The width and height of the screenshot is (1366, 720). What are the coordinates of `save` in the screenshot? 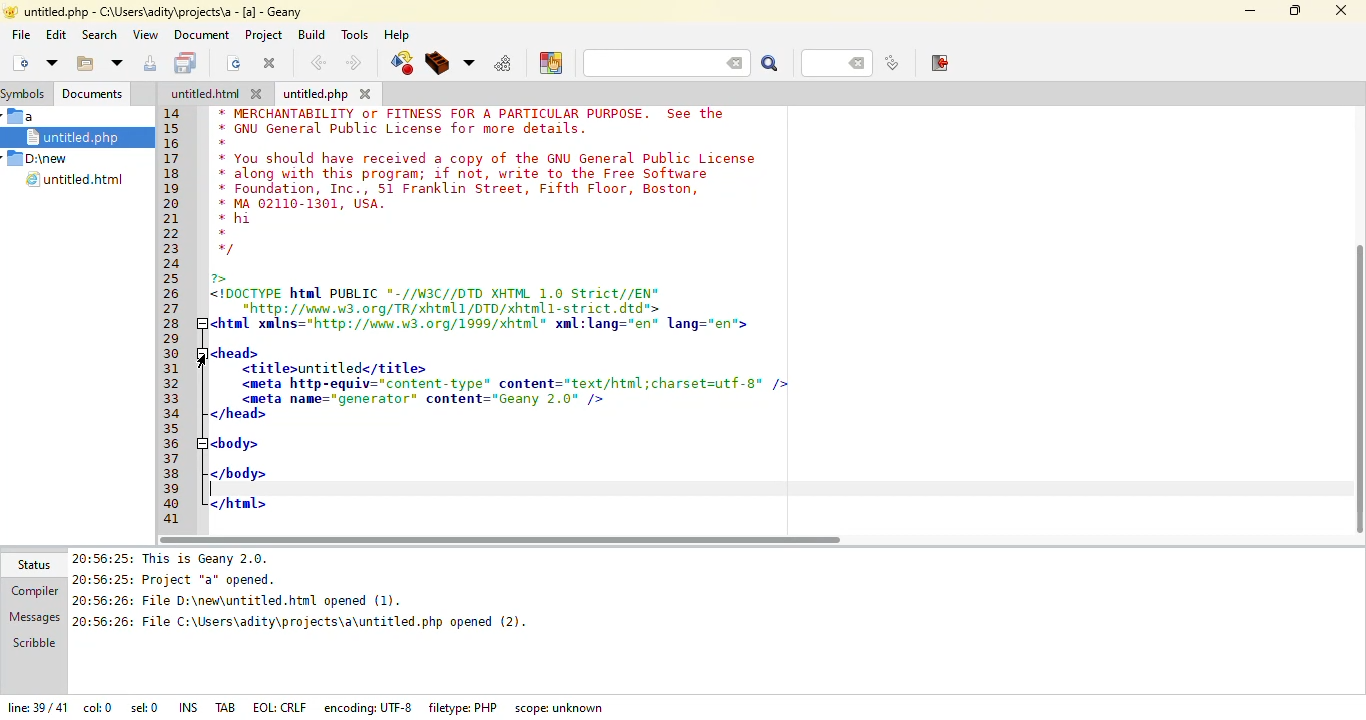 It's located at (150, 63).